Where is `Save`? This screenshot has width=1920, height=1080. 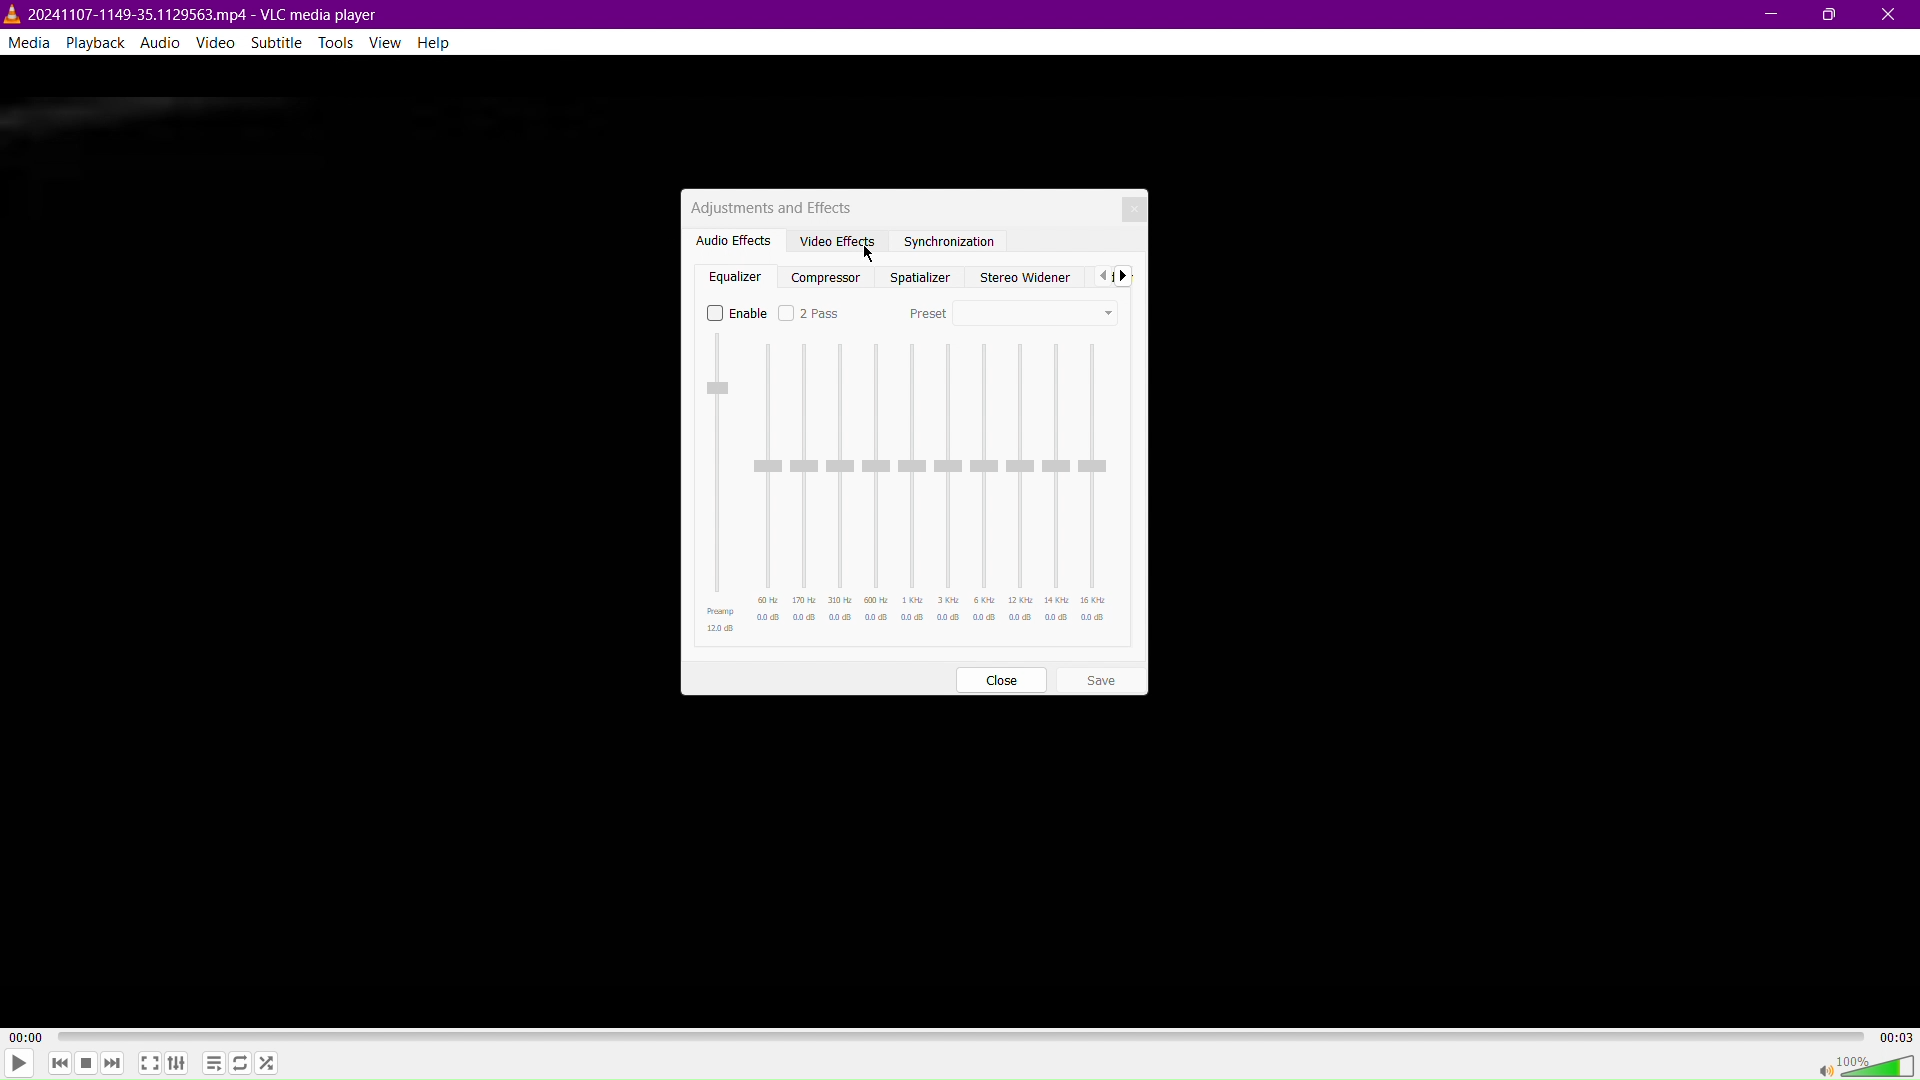 Save is located at coordinates (1100, 678).